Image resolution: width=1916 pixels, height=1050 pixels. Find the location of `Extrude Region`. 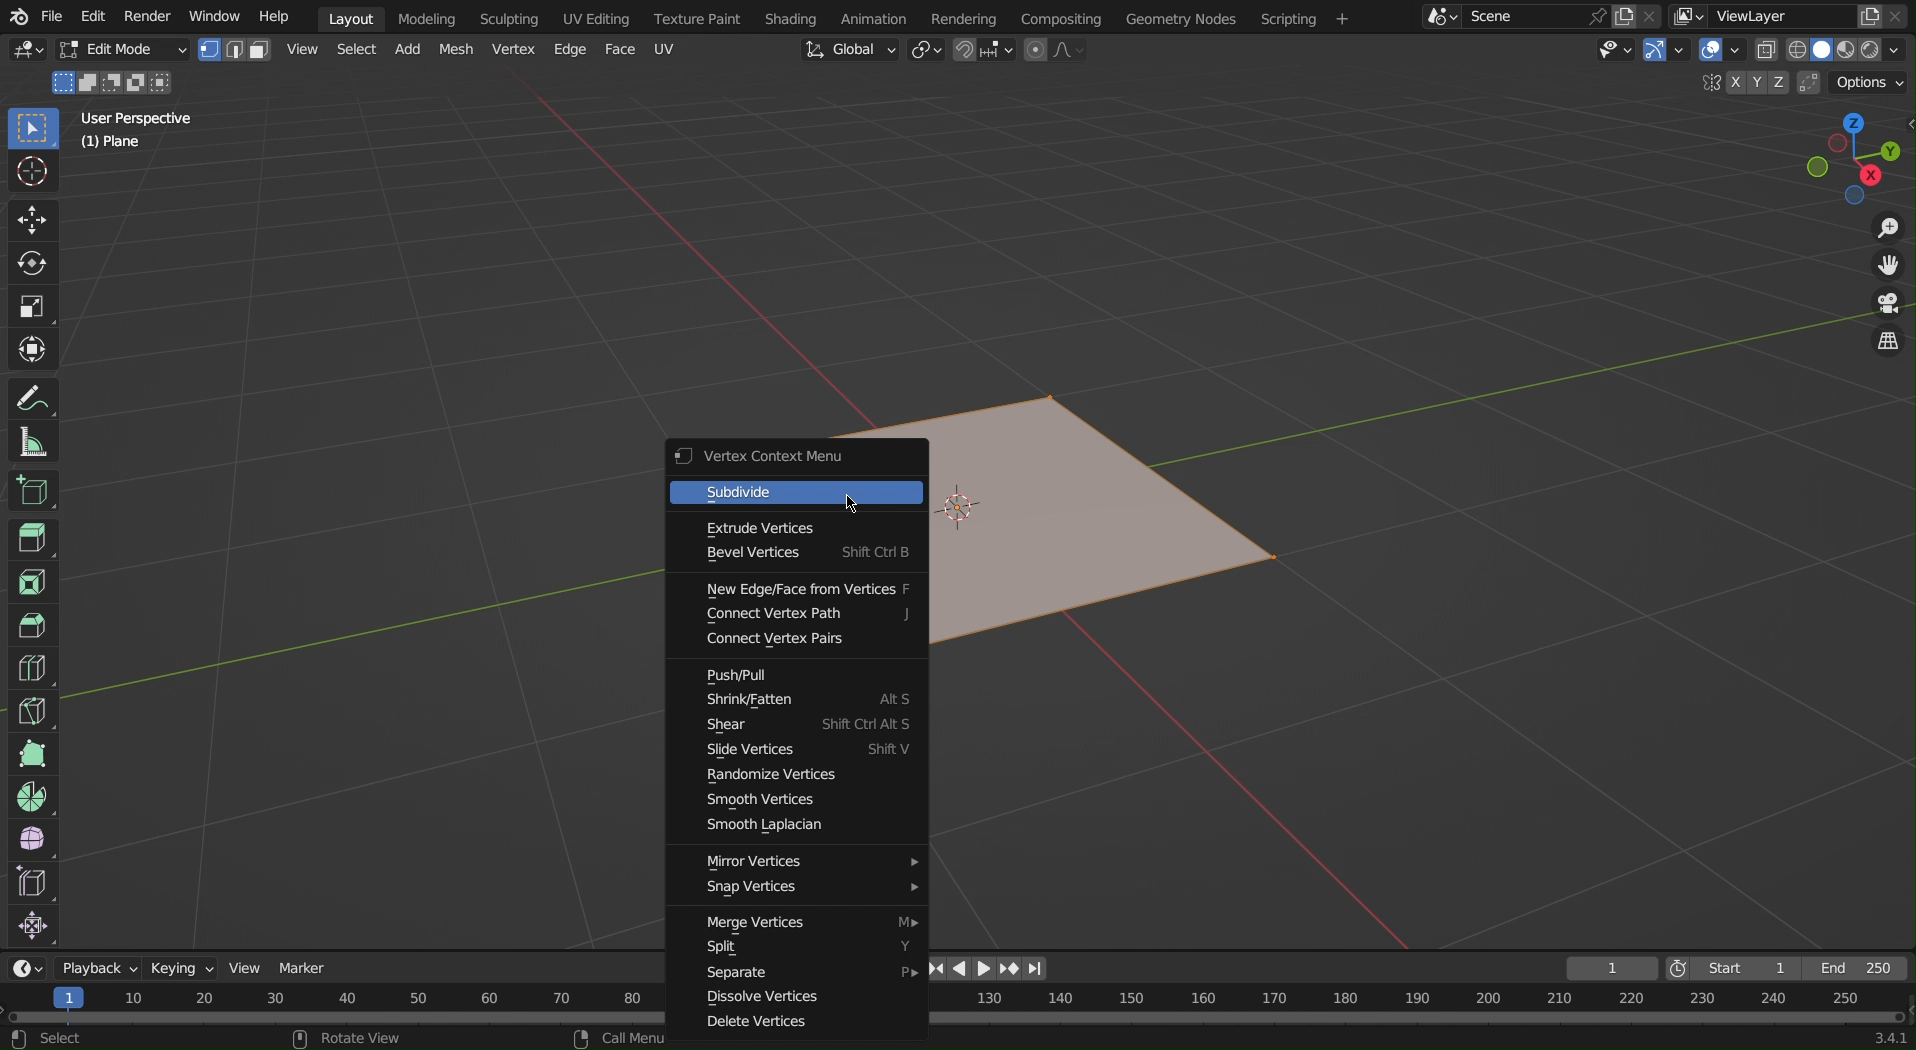

Extrude Region is located at coordinates (35, 541).